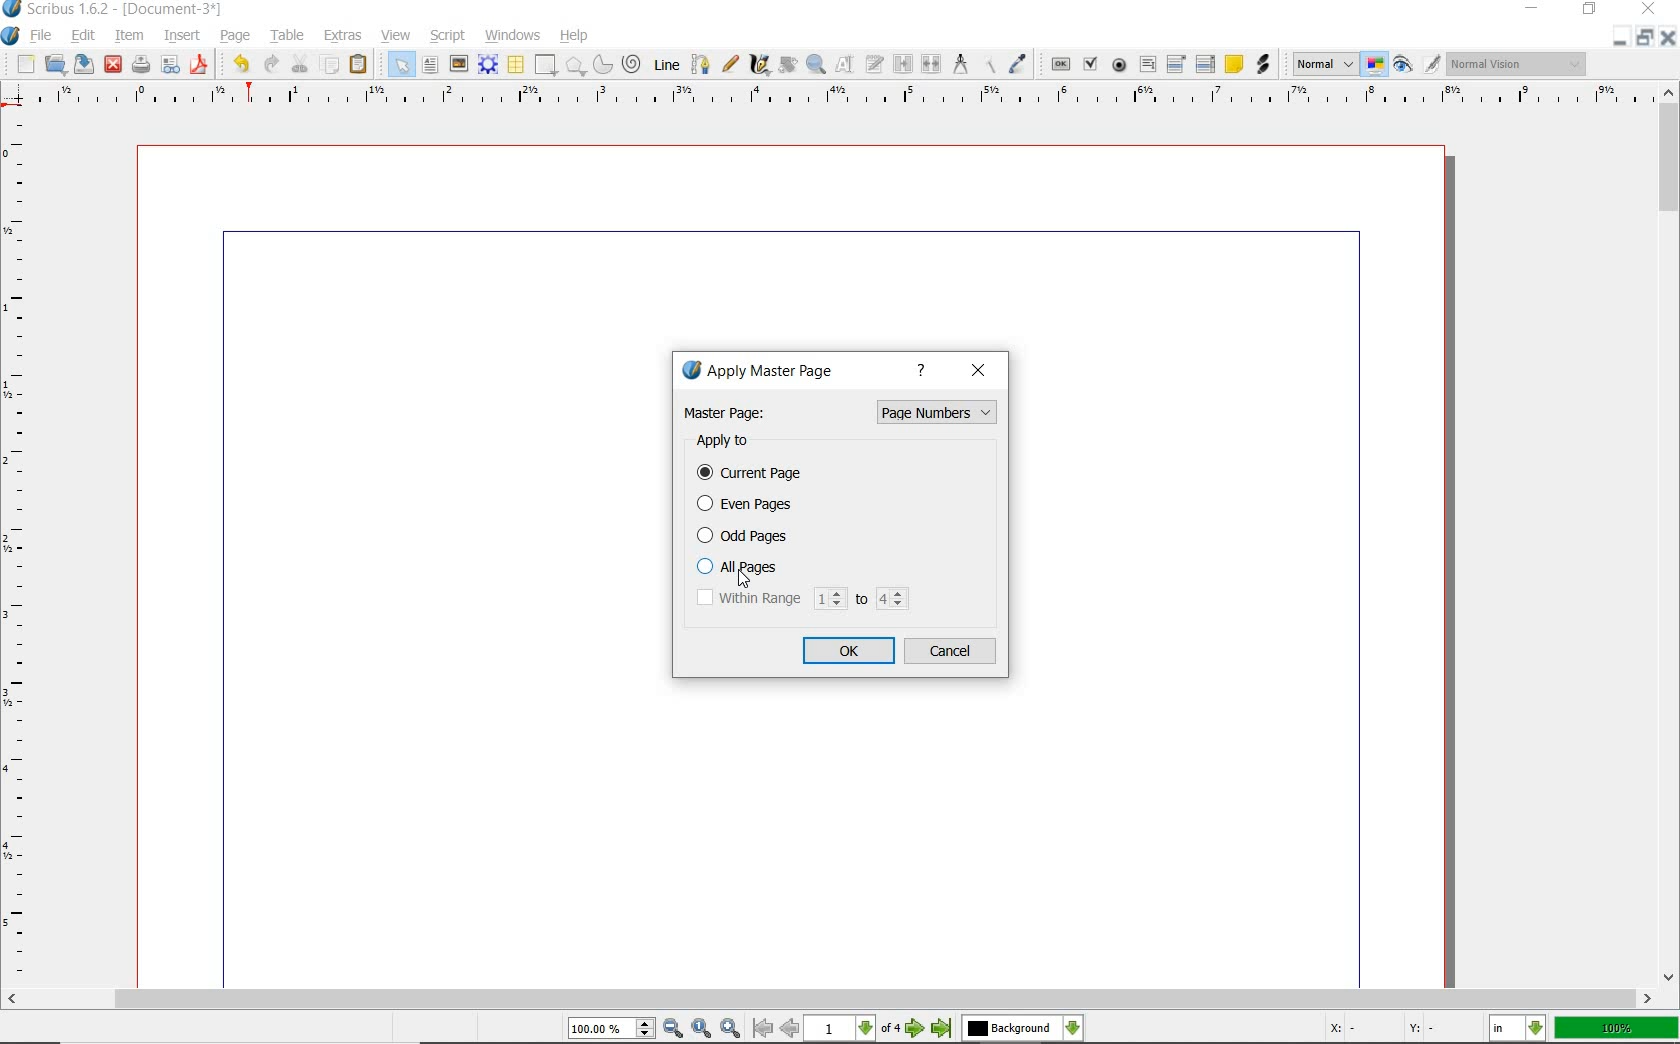  What do you see at coordinates (171, 65) in the screenshot?
I see `preflight verifier` at bounding box center [171, 65].